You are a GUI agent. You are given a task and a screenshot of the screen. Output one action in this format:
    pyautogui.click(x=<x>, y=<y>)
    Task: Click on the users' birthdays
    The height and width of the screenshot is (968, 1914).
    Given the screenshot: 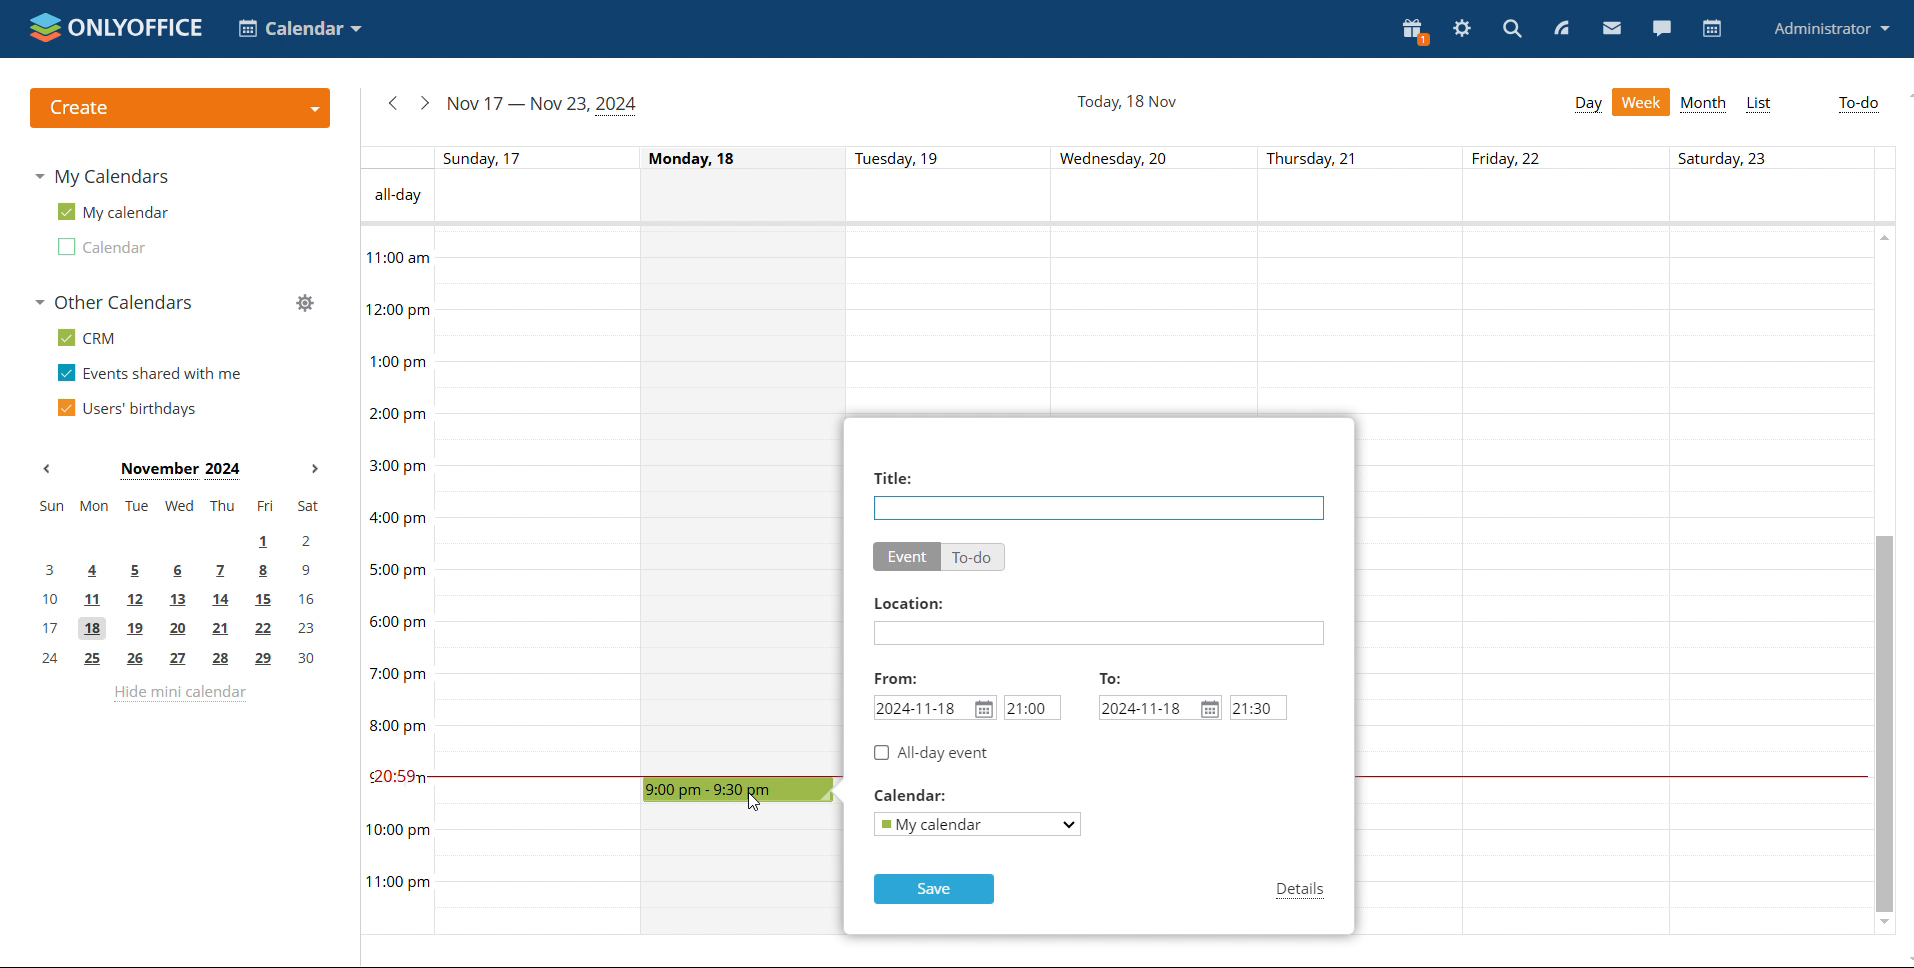 What is the action you would take?
    pyautogui.click(x=128, y=408)
    